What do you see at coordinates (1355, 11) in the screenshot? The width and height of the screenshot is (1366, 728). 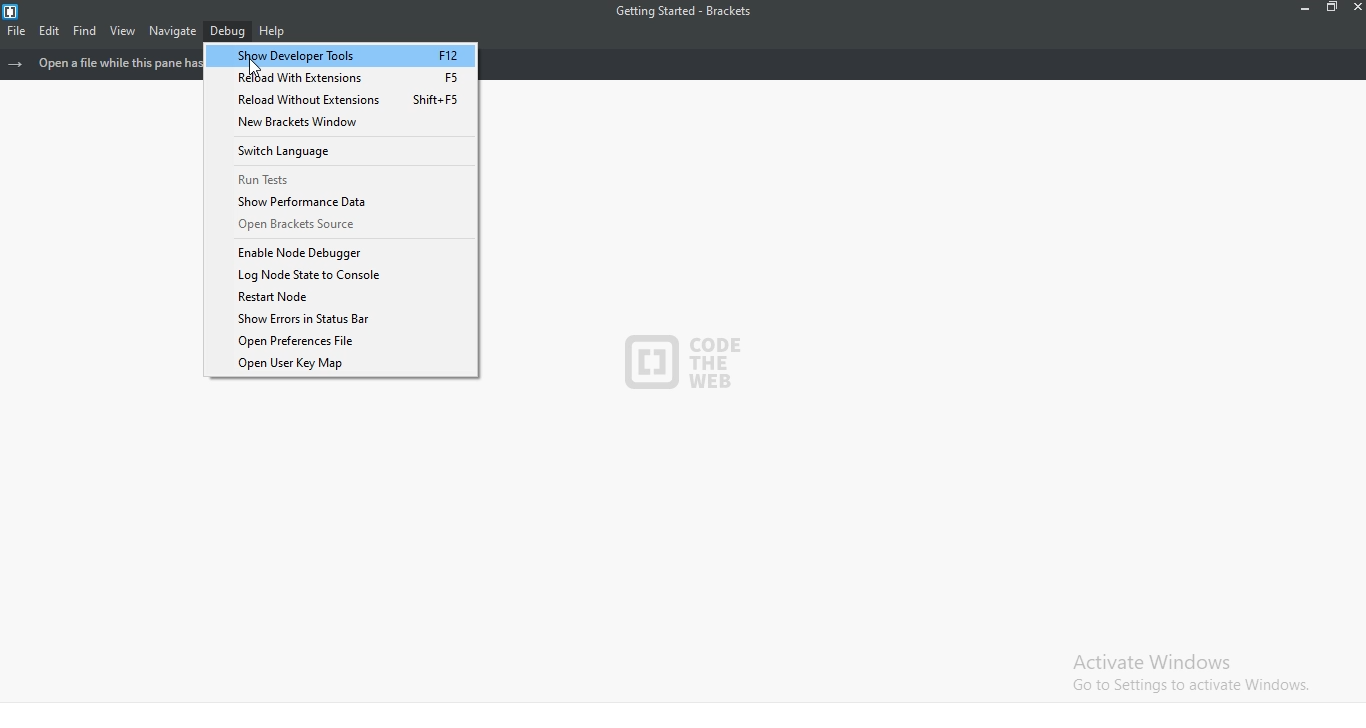 I see `close` at bounding box center [1355, 11].